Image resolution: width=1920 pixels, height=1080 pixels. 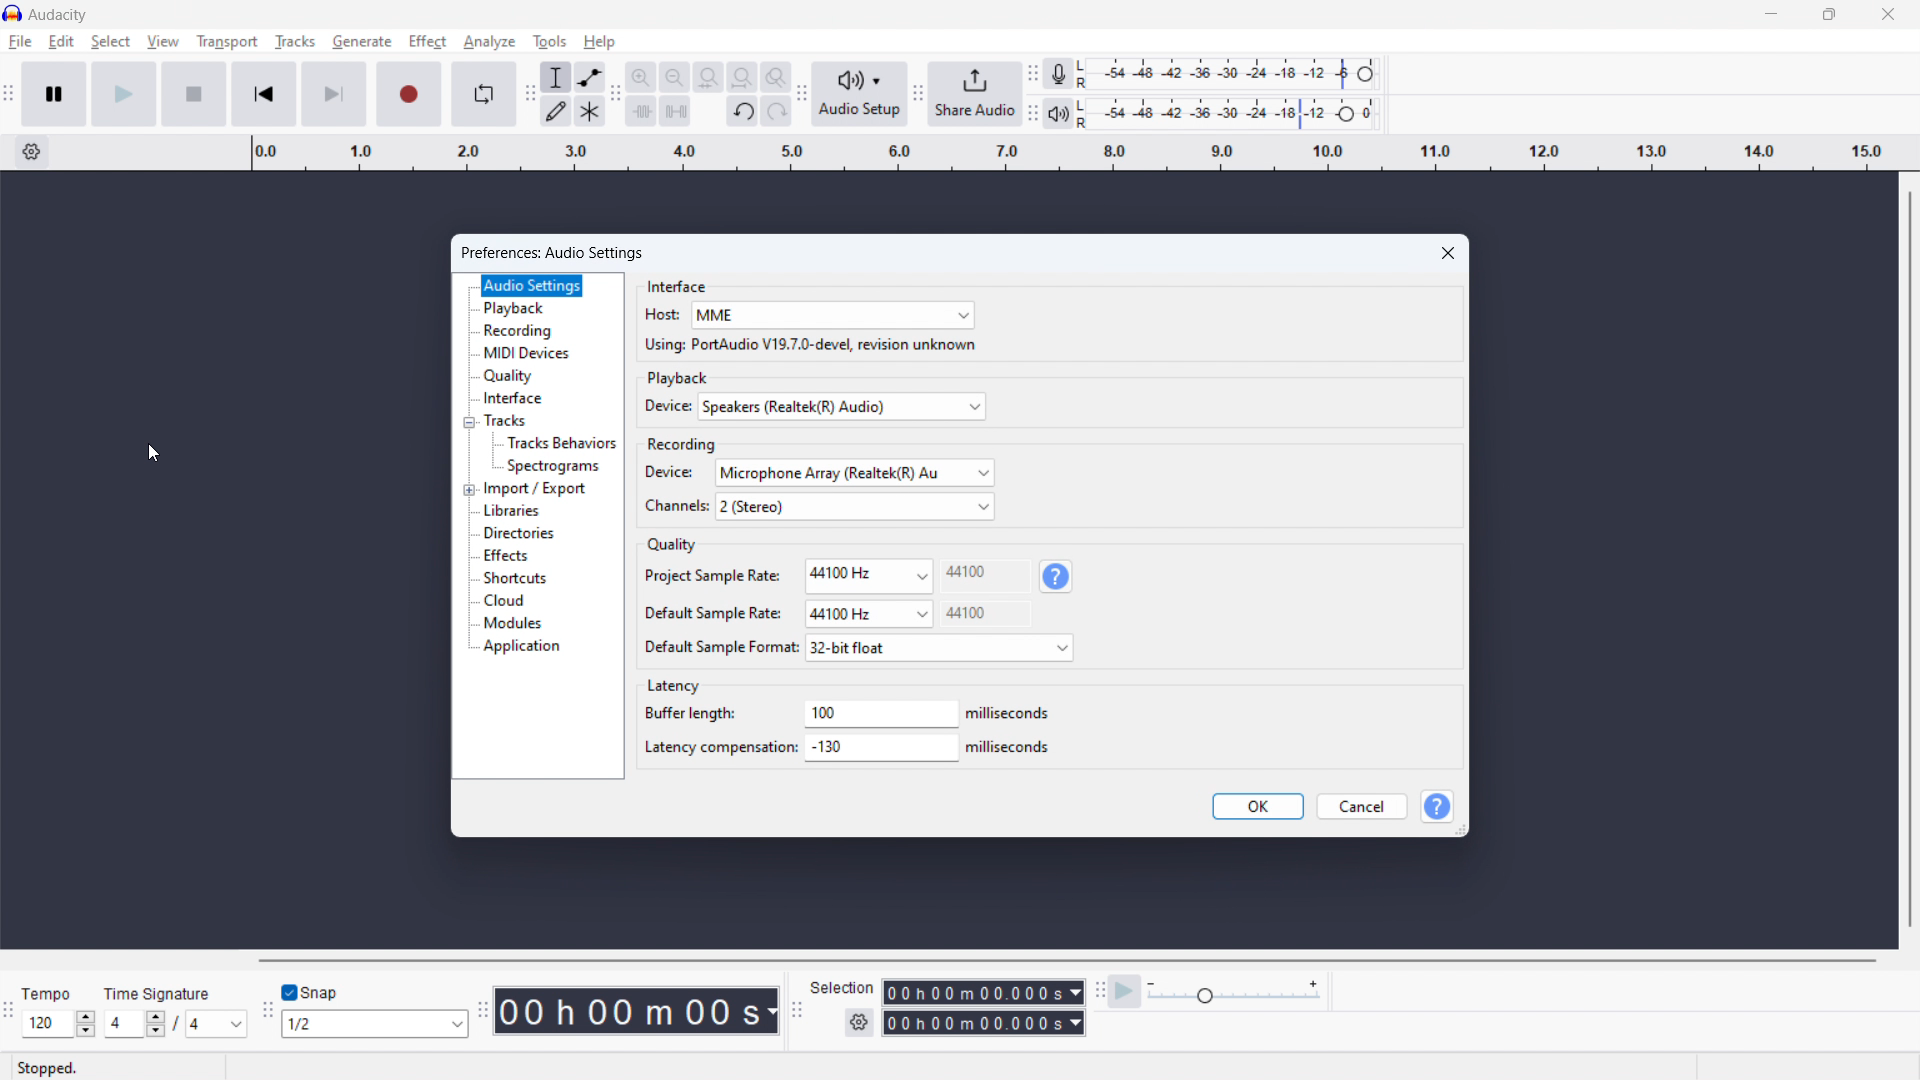 What do you see at coordinates (663, 315) in the screenshot?
I see `Host` at bounding box center [663, 315].